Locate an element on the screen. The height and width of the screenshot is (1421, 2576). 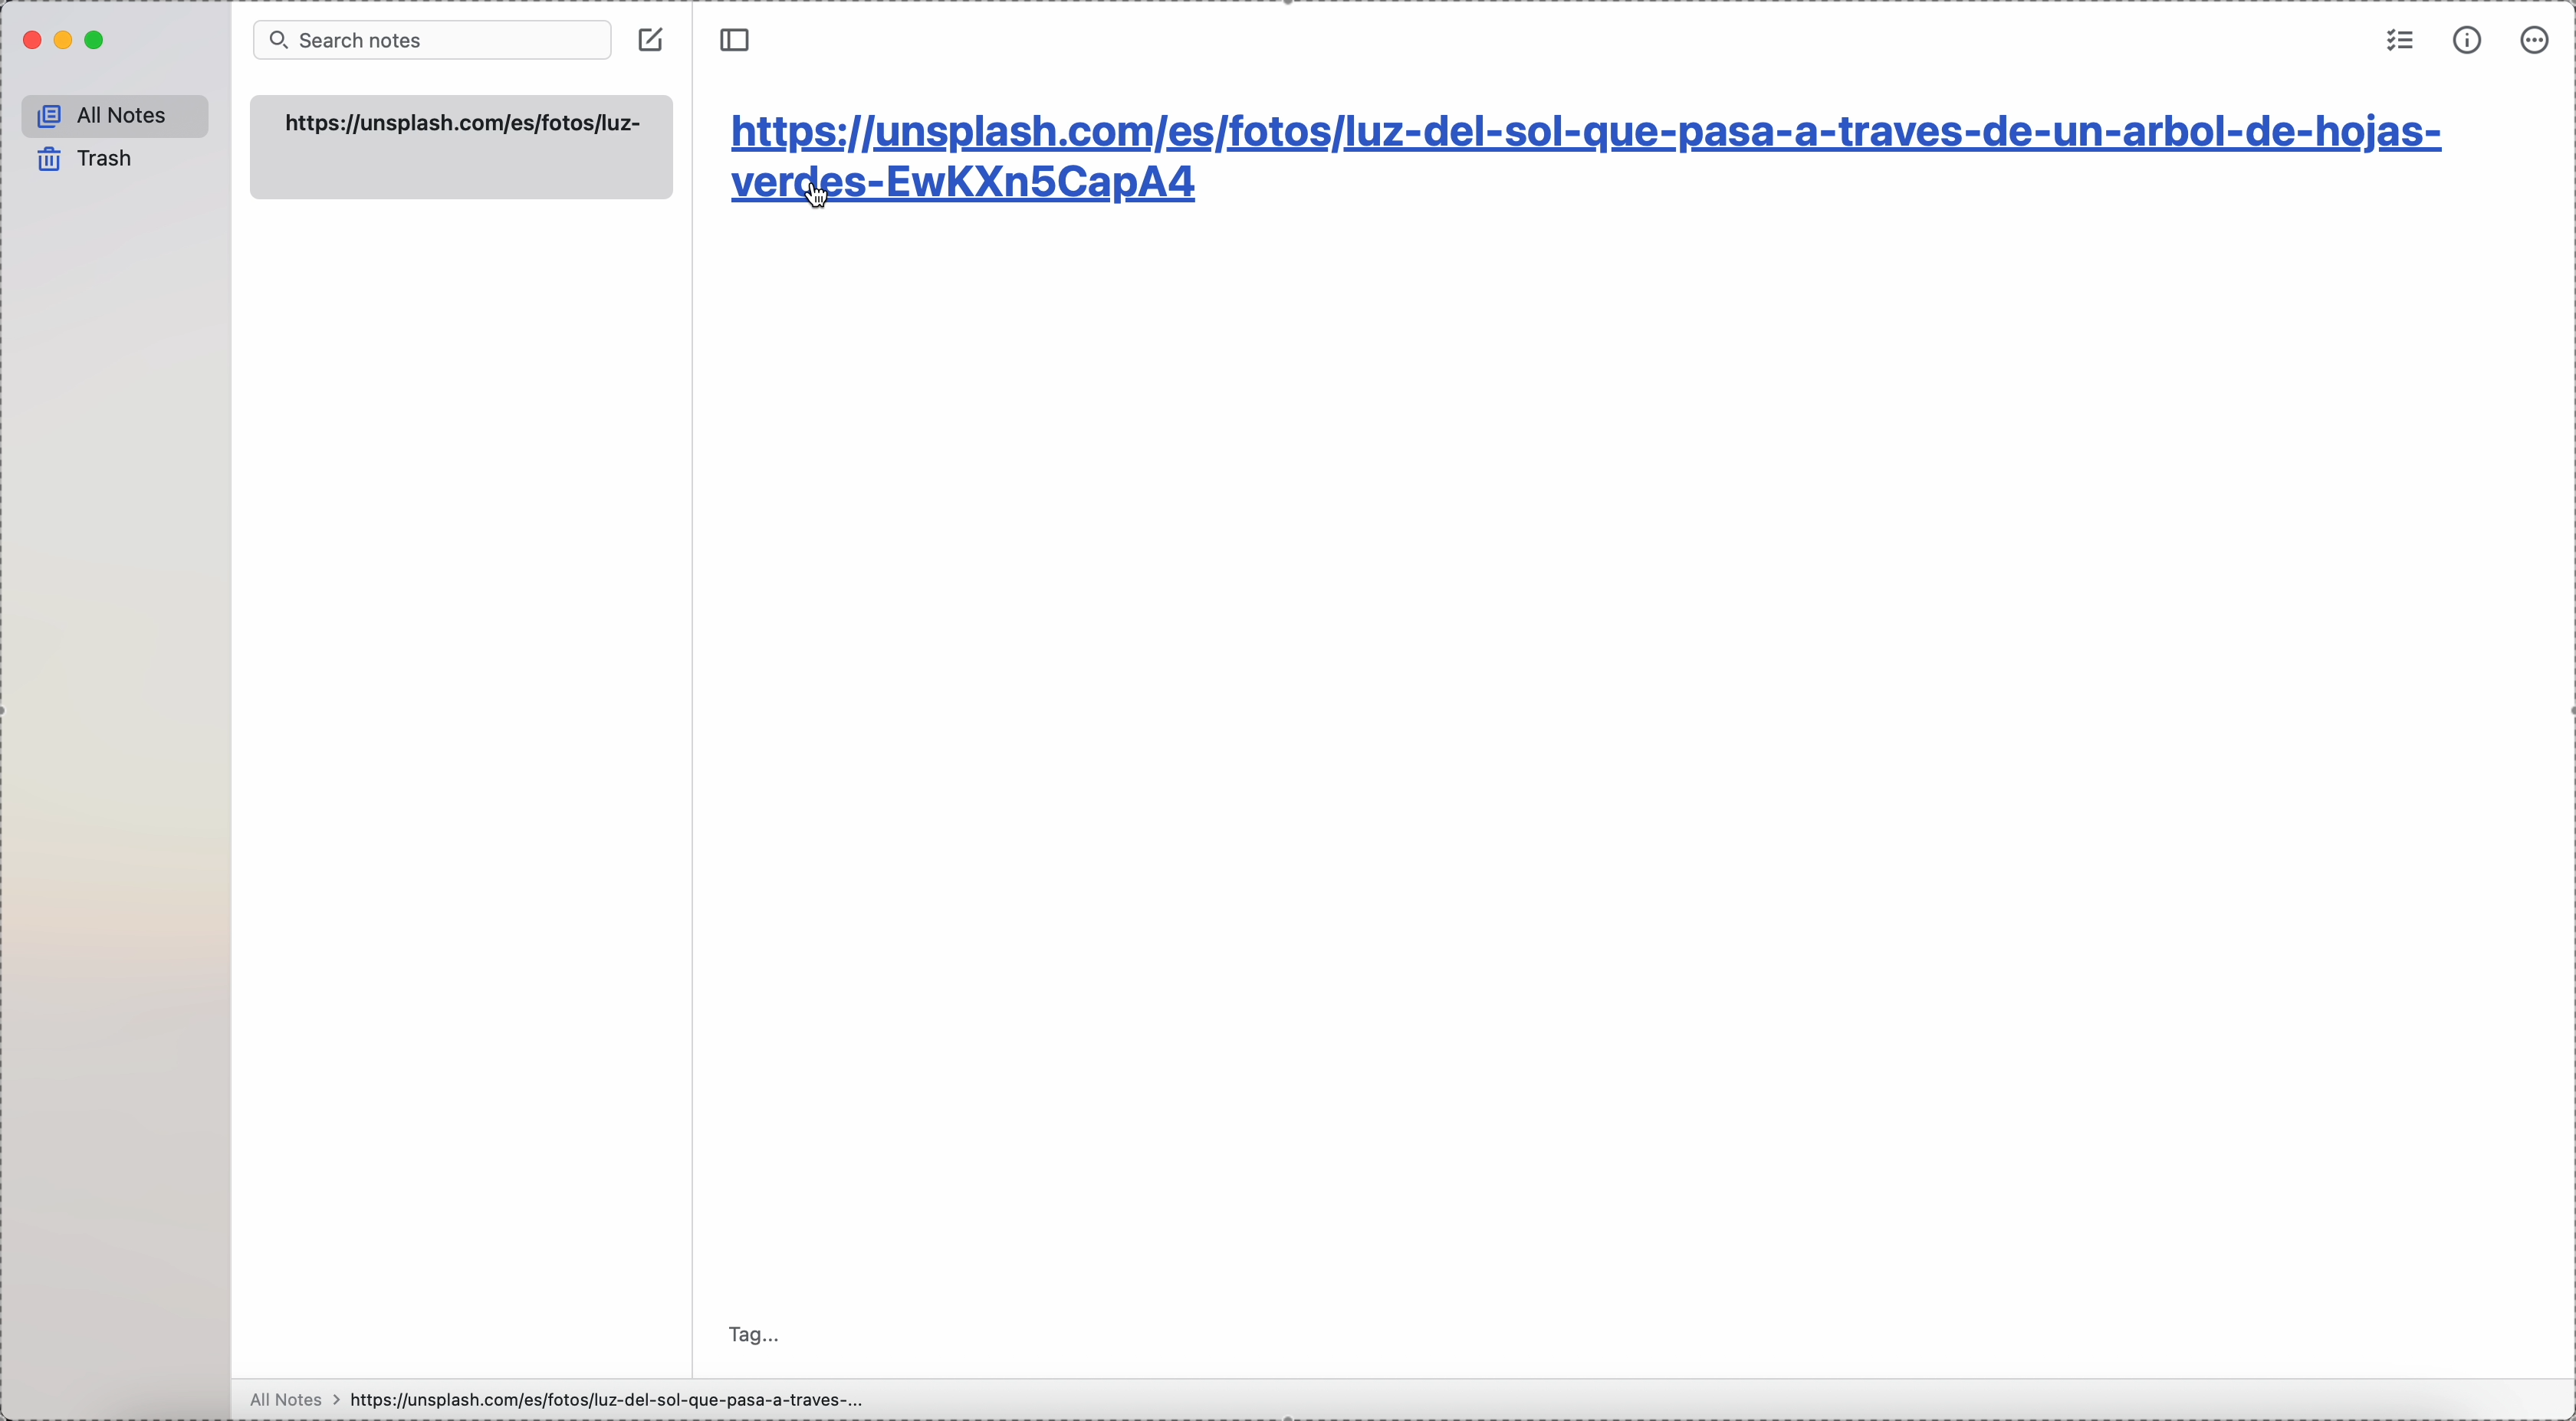
https://unsplash.com/es/fotos/luz-del-sol-que-pasa-a-traves-de-un-arbol-de-hojas-
verdes-EwWKXn5CapA4 is located at coordinates (1598, 168).